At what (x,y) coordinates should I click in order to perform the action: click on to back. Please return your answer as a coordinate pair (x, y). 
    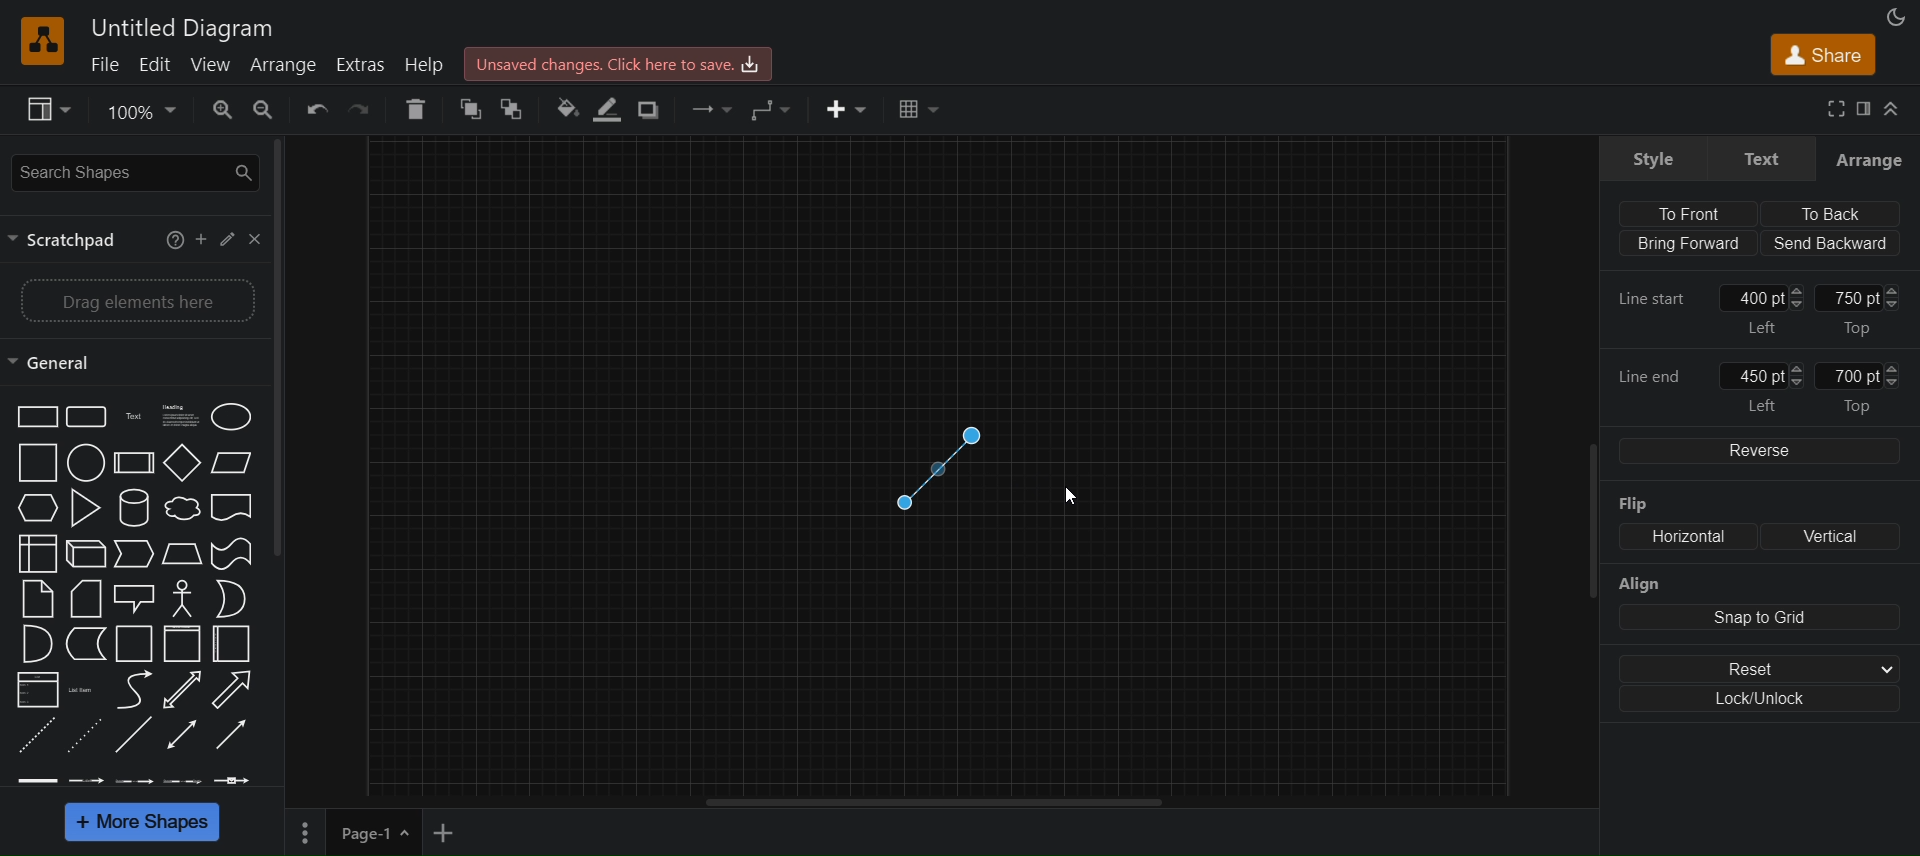
    Looking at the image, I should click on (513, 109).